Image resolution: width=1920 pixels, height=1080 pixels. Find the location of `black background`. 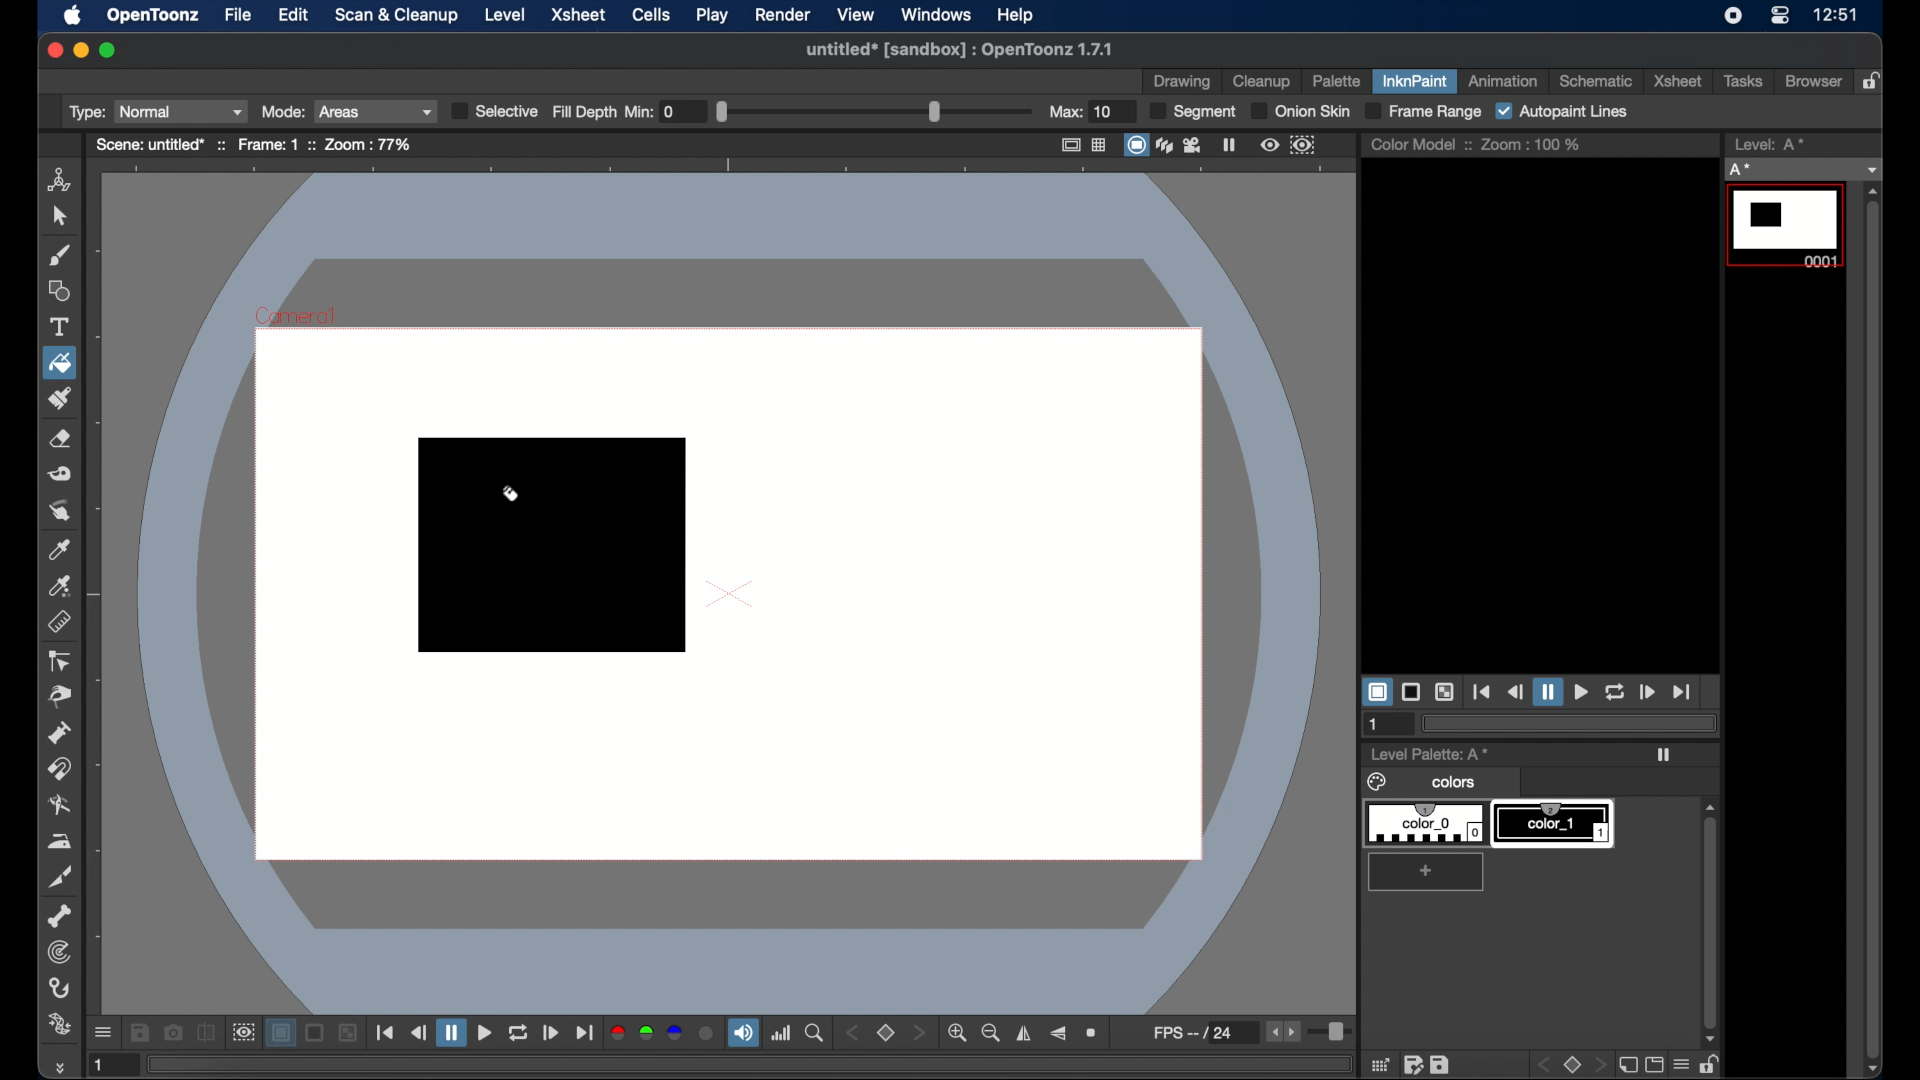

black background is located at coordinates (316, 1033).